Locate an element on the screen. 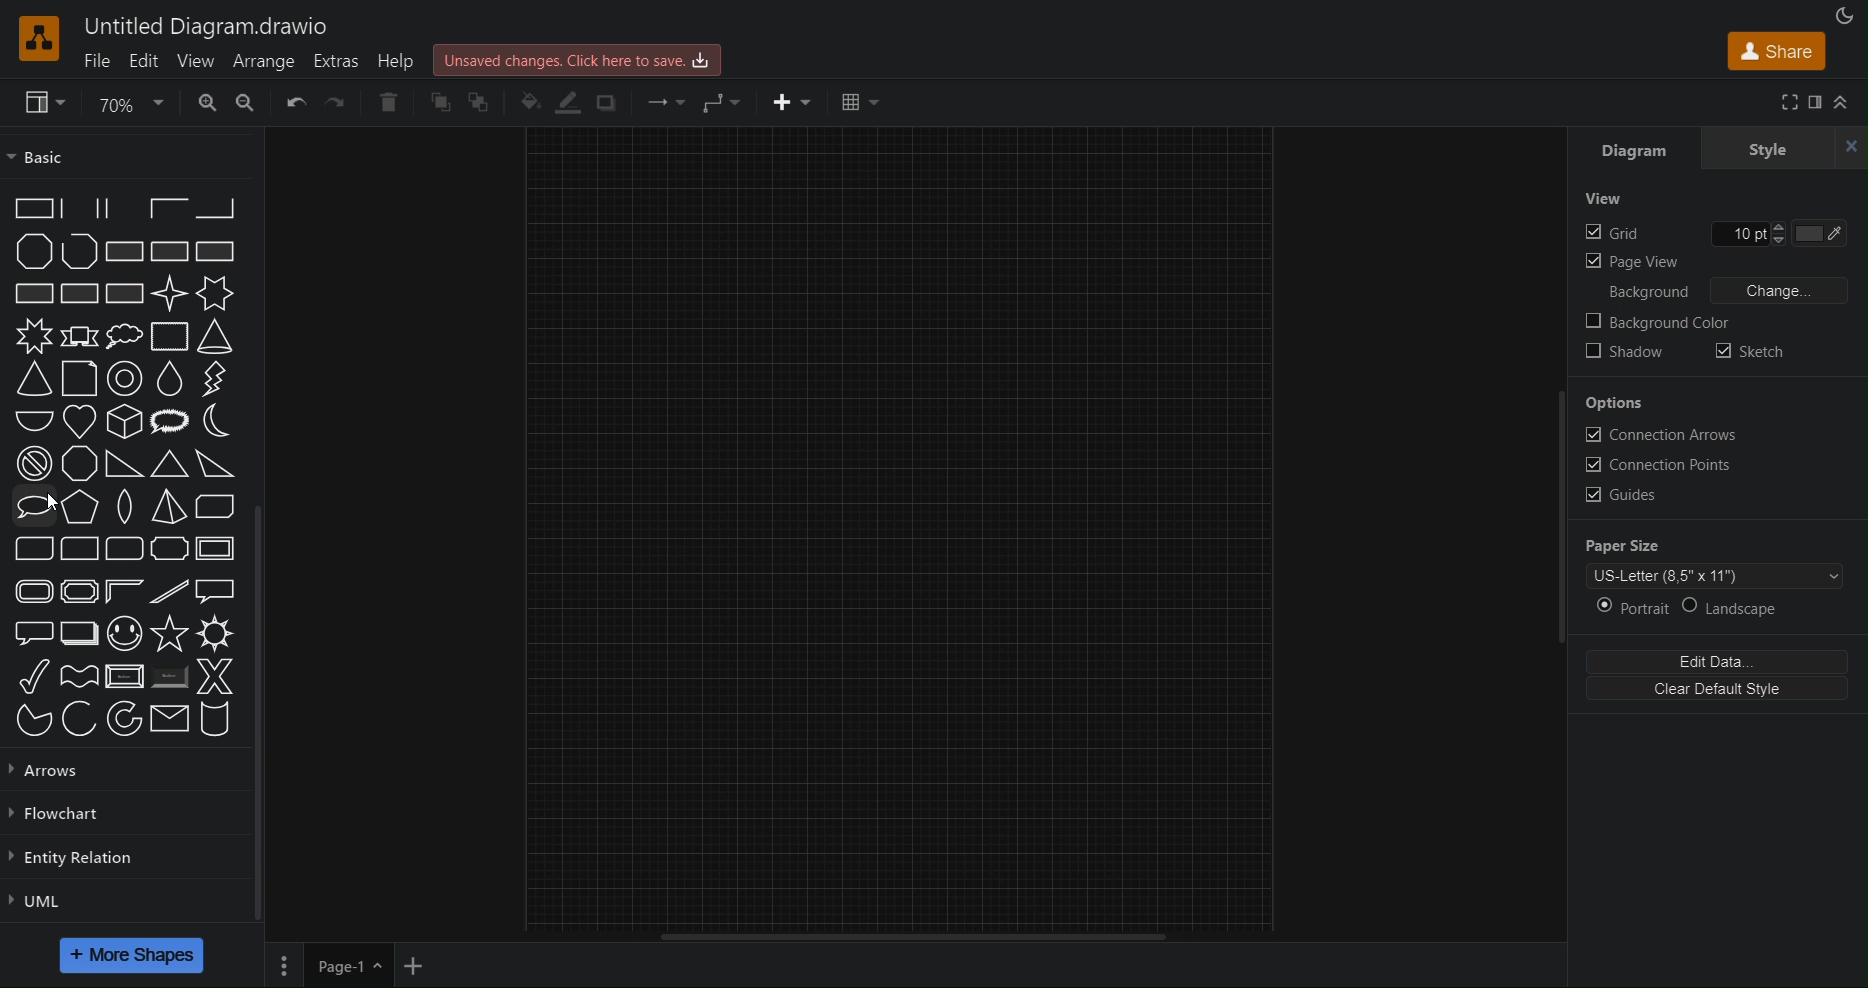 The width and height of the screenshot is (1868, 988). Guides is located at coordinates (1619, 495).